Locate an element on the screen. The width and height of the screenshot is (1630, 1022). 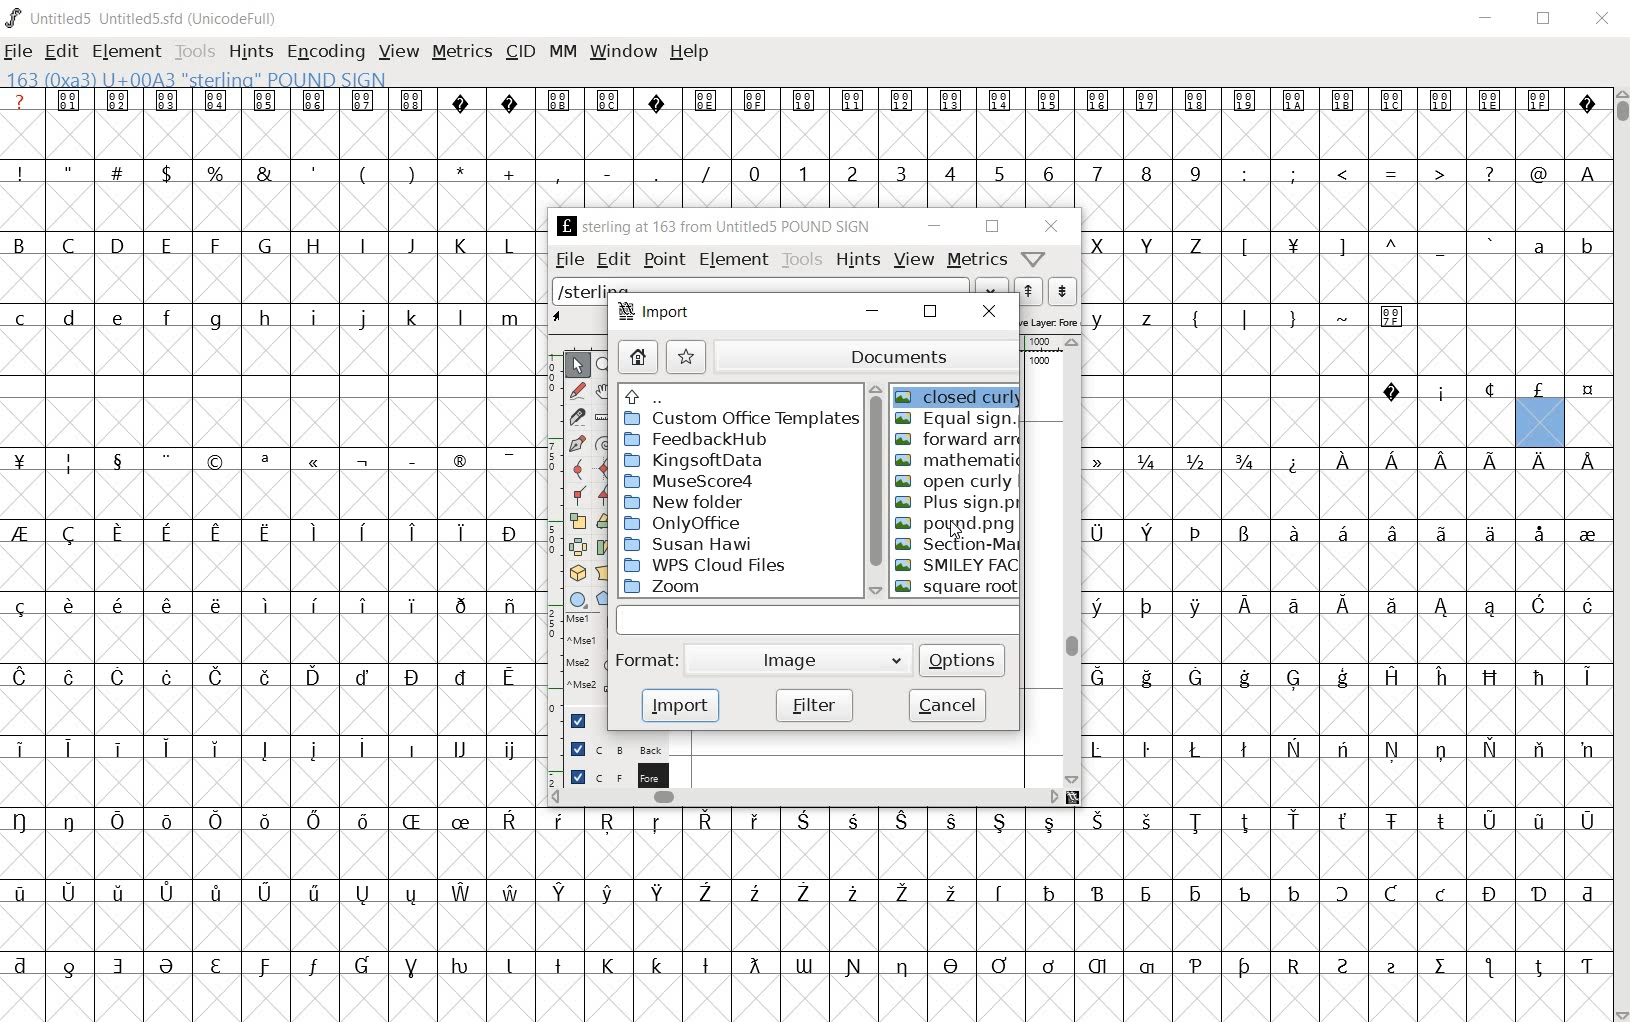
L is located at coordinates (509, 245).